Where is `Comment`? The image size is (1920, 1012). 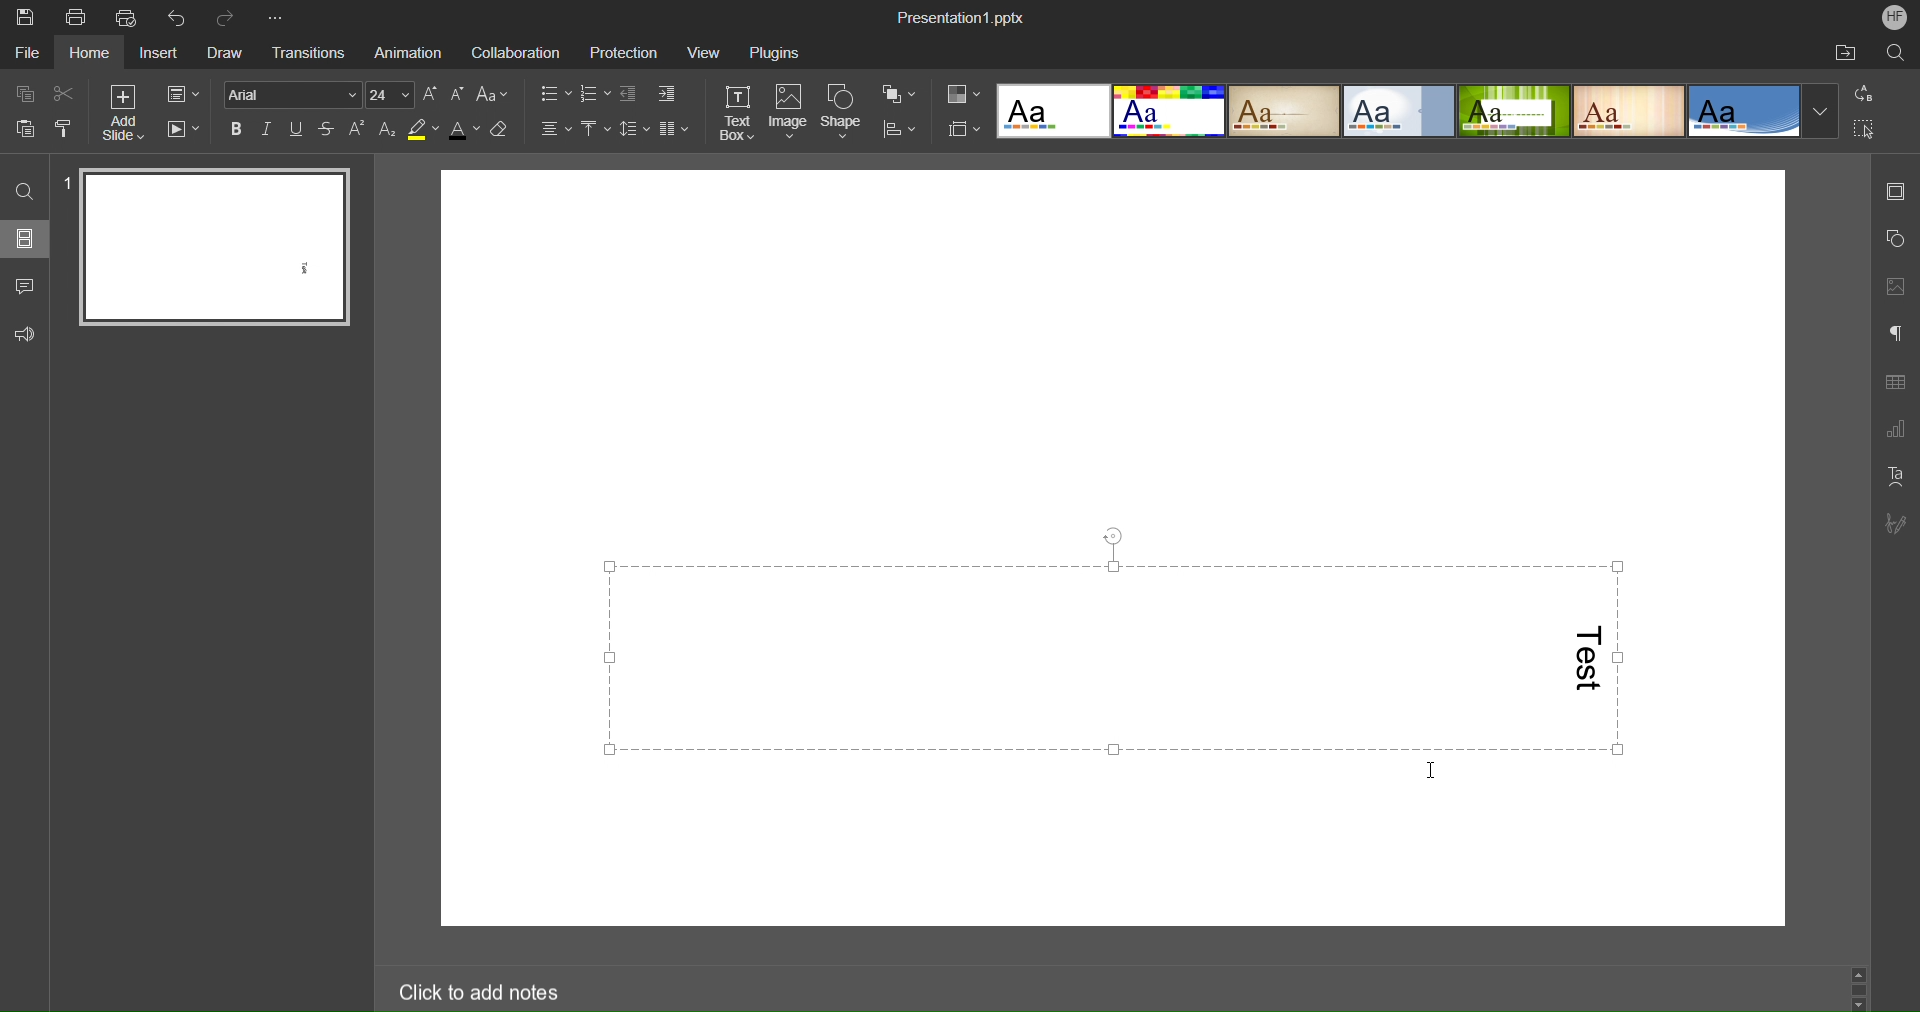 Comment is located at coordinates (25, 286).